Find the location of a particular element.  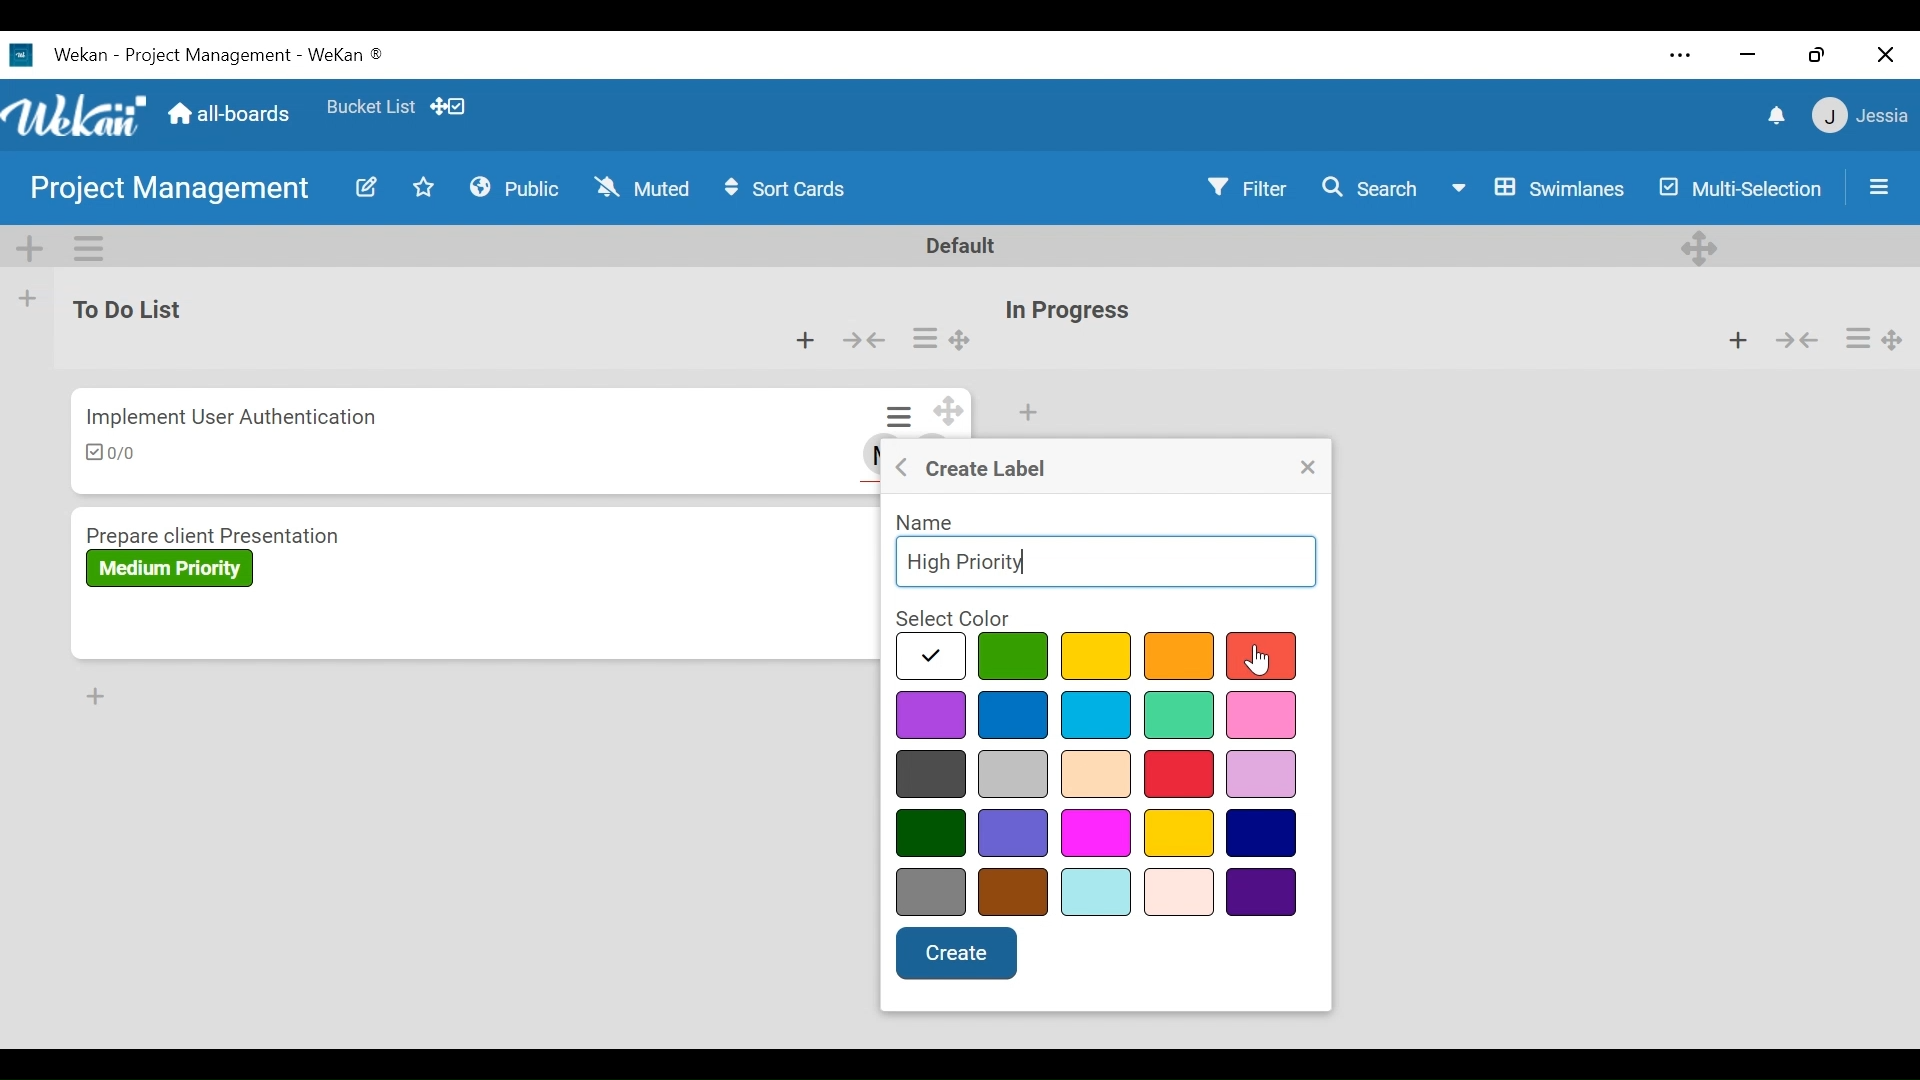

Member Settings is located at coordinates (1861, 115).